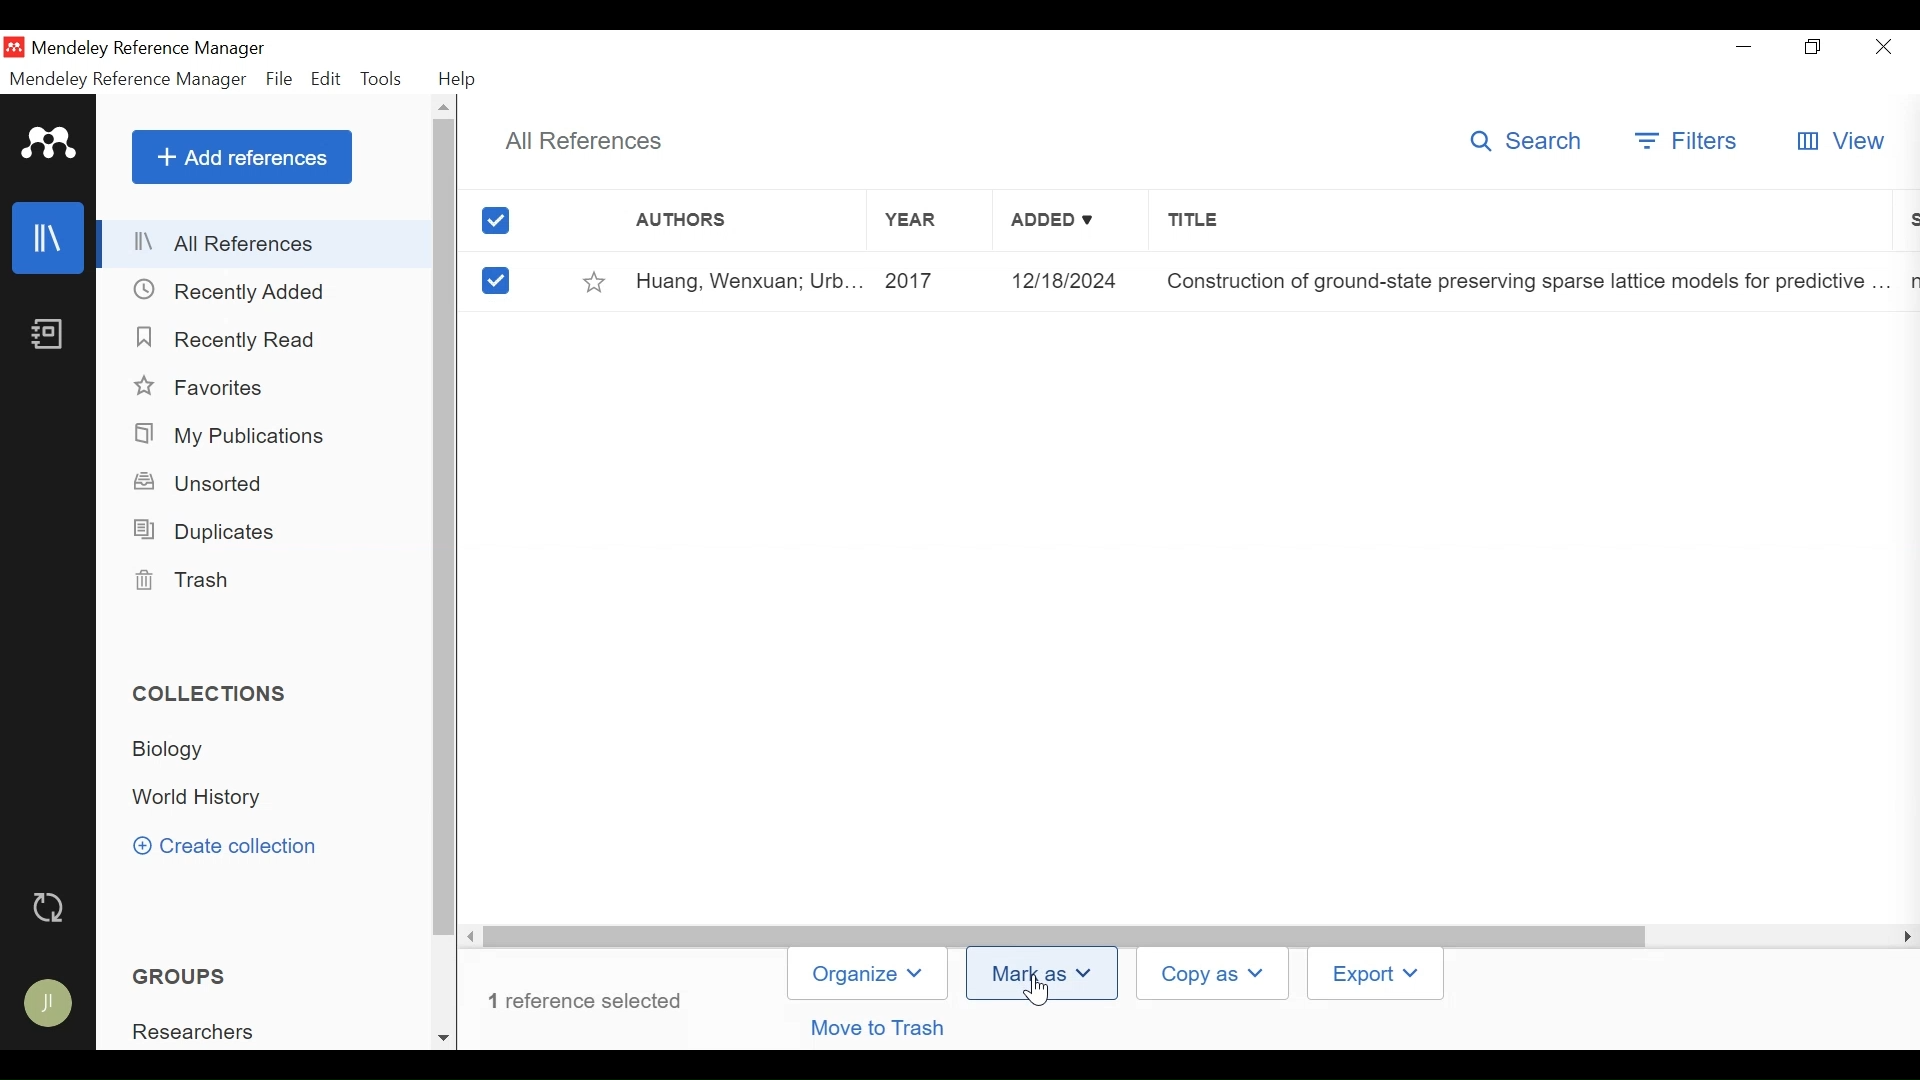 The height and width of the screenshot is (1080, 1920). What do you see at coordinates (583, 998) in the screenshot?
I see `Number of references selected` at bounding box center [583, 998].